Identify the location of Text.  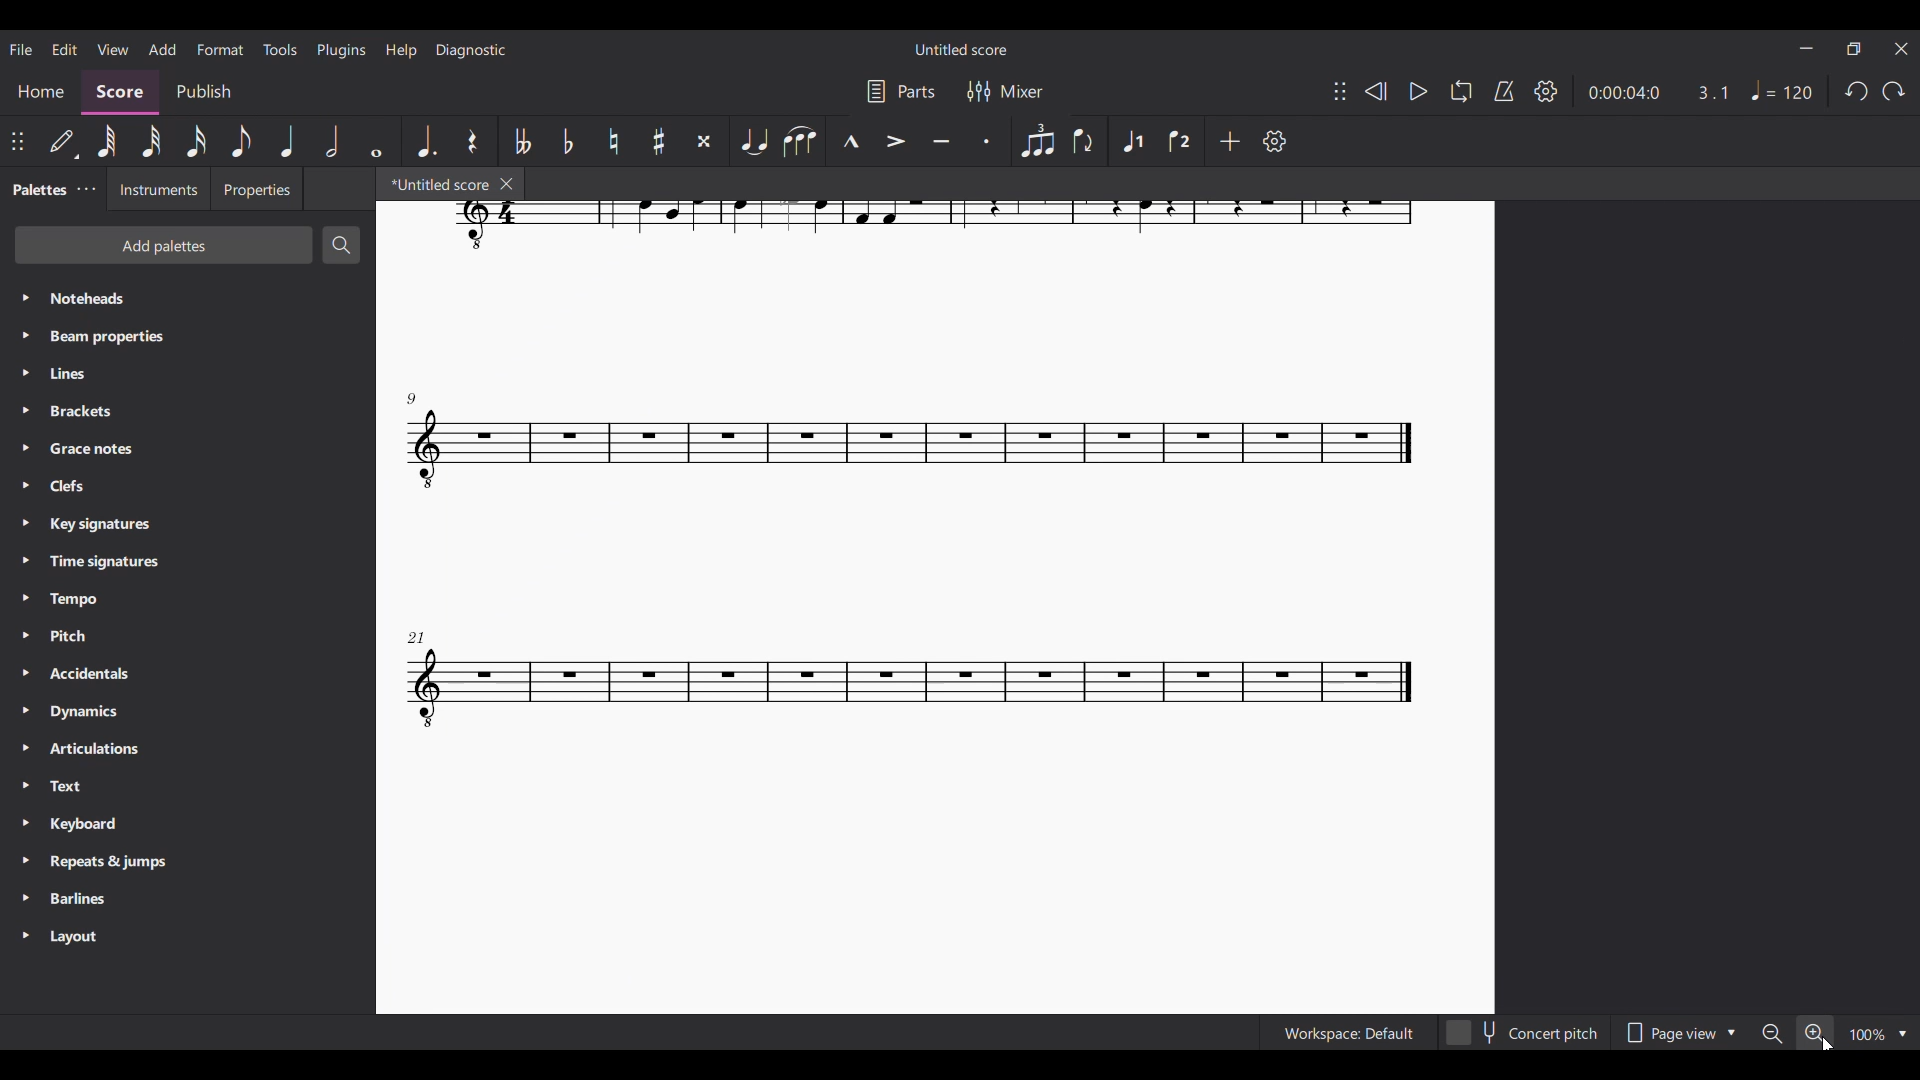
(187, 786).